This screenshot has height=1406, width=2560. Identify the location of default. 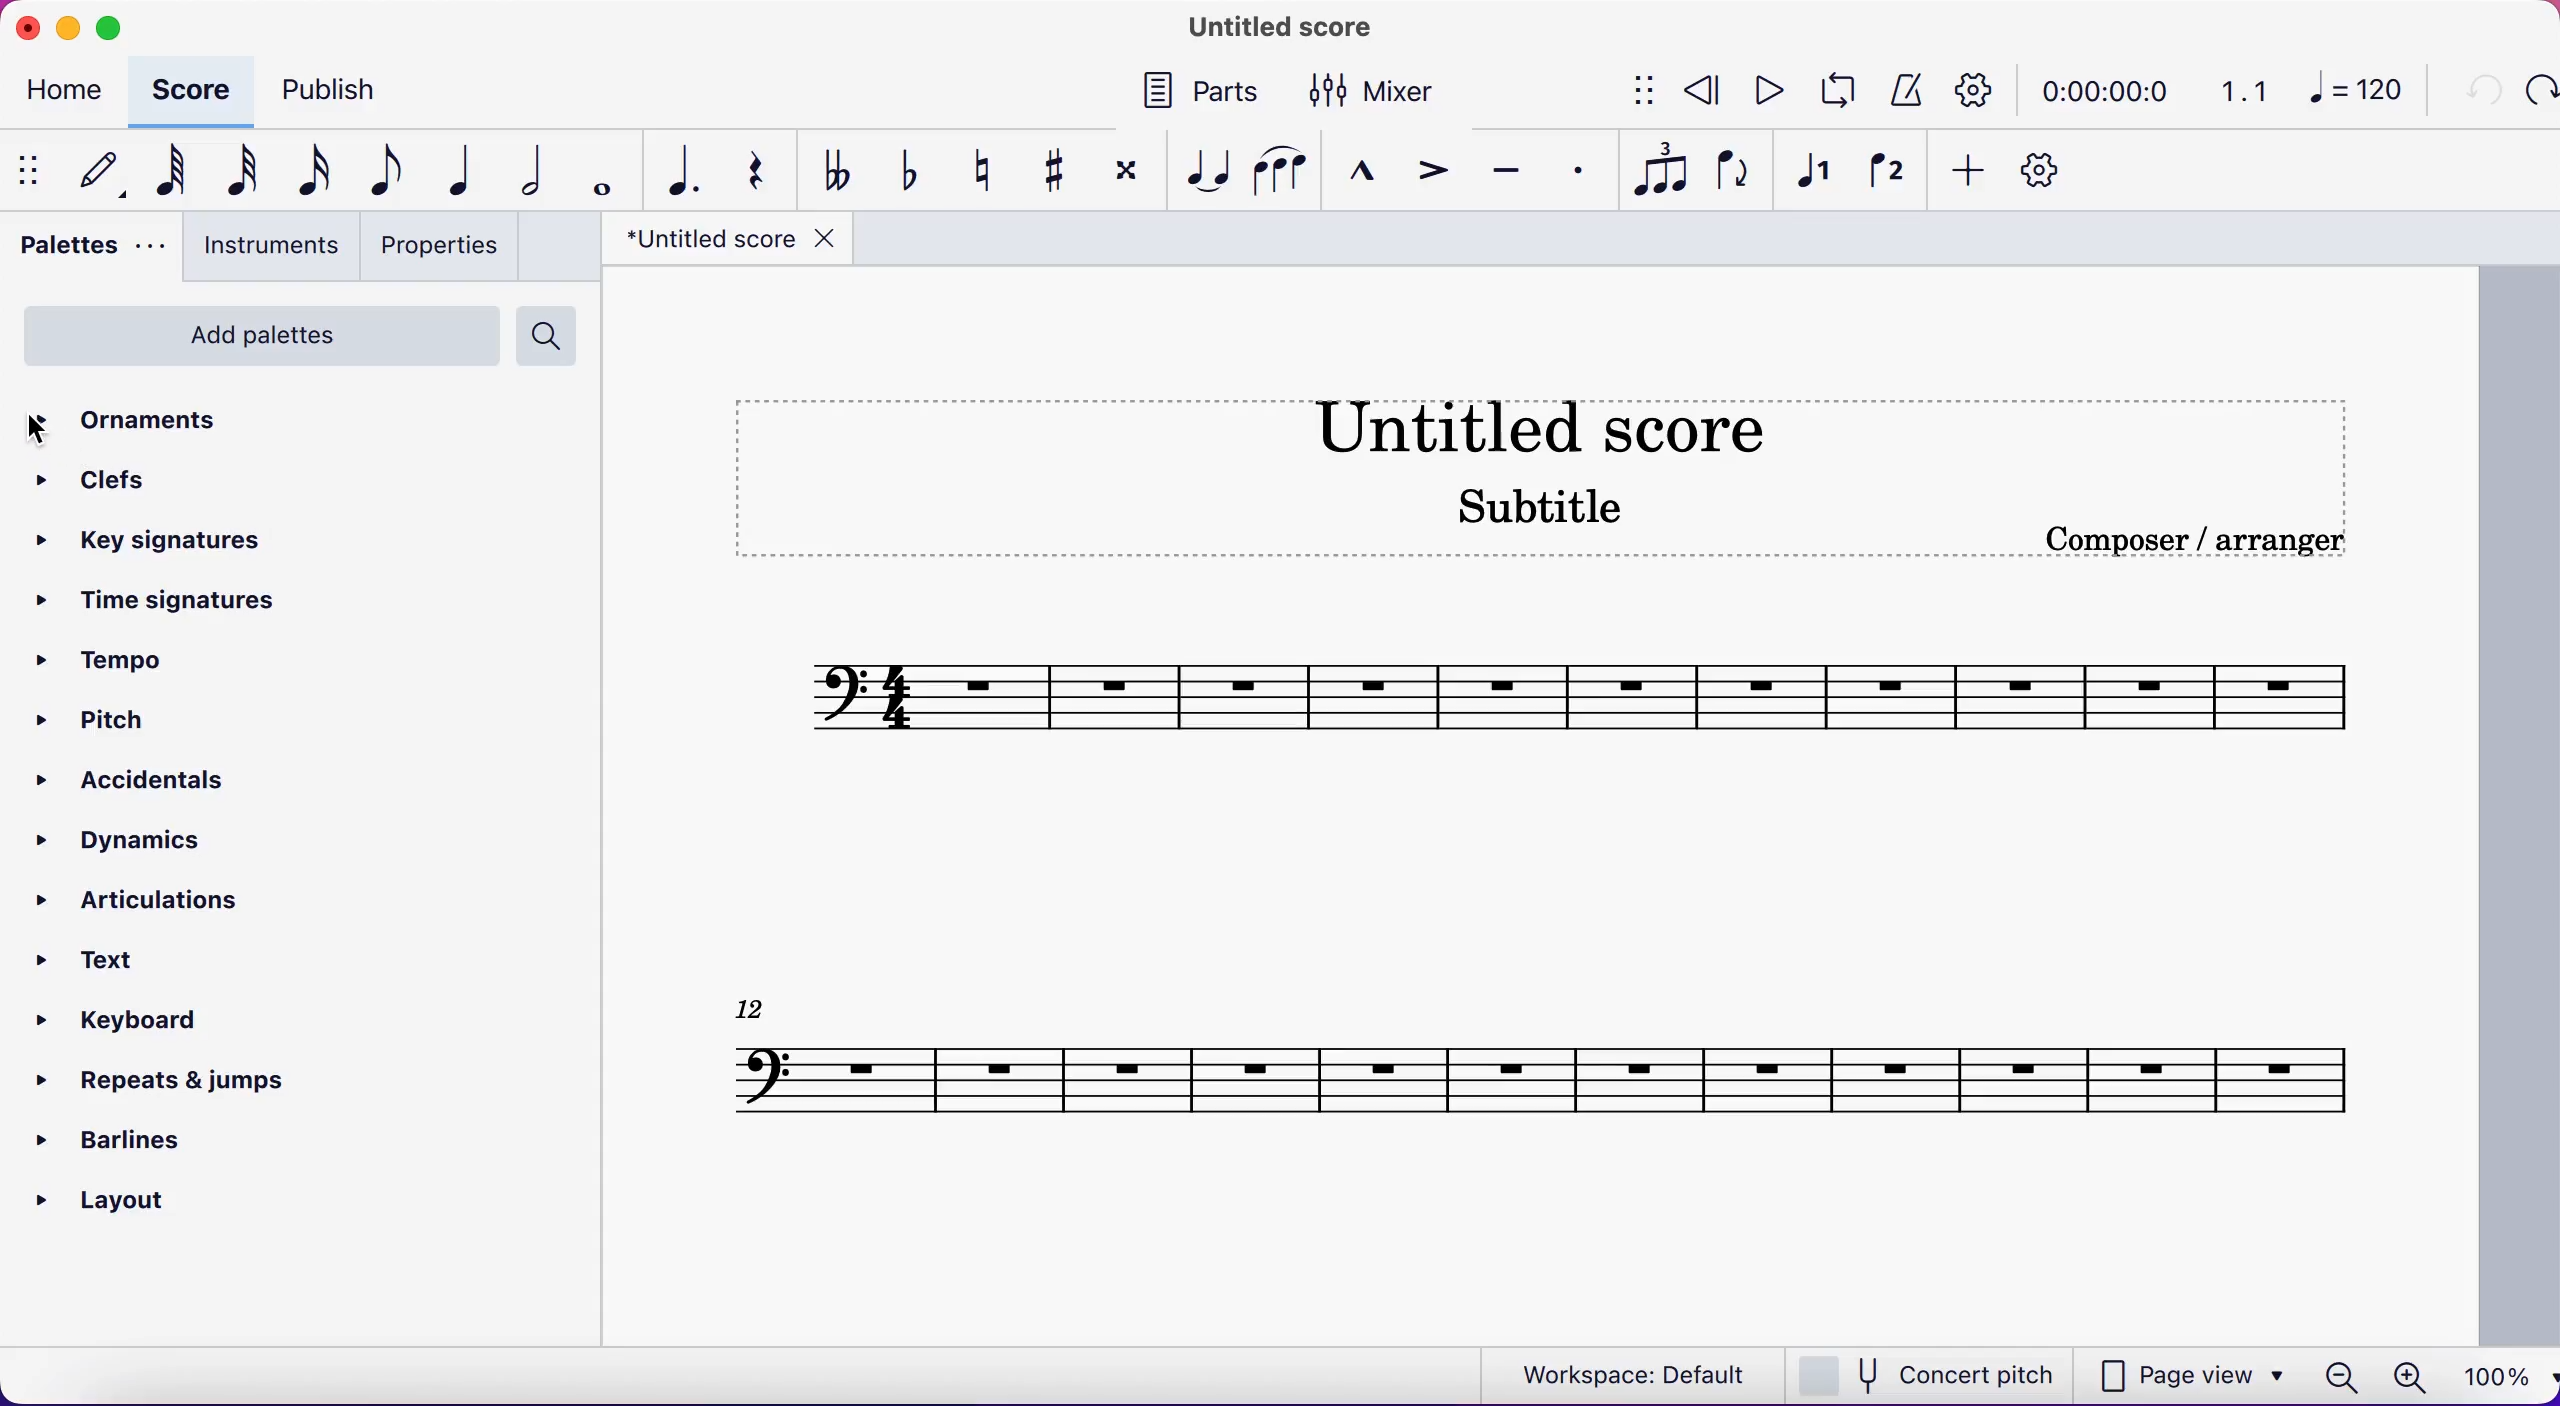
(91, 172).